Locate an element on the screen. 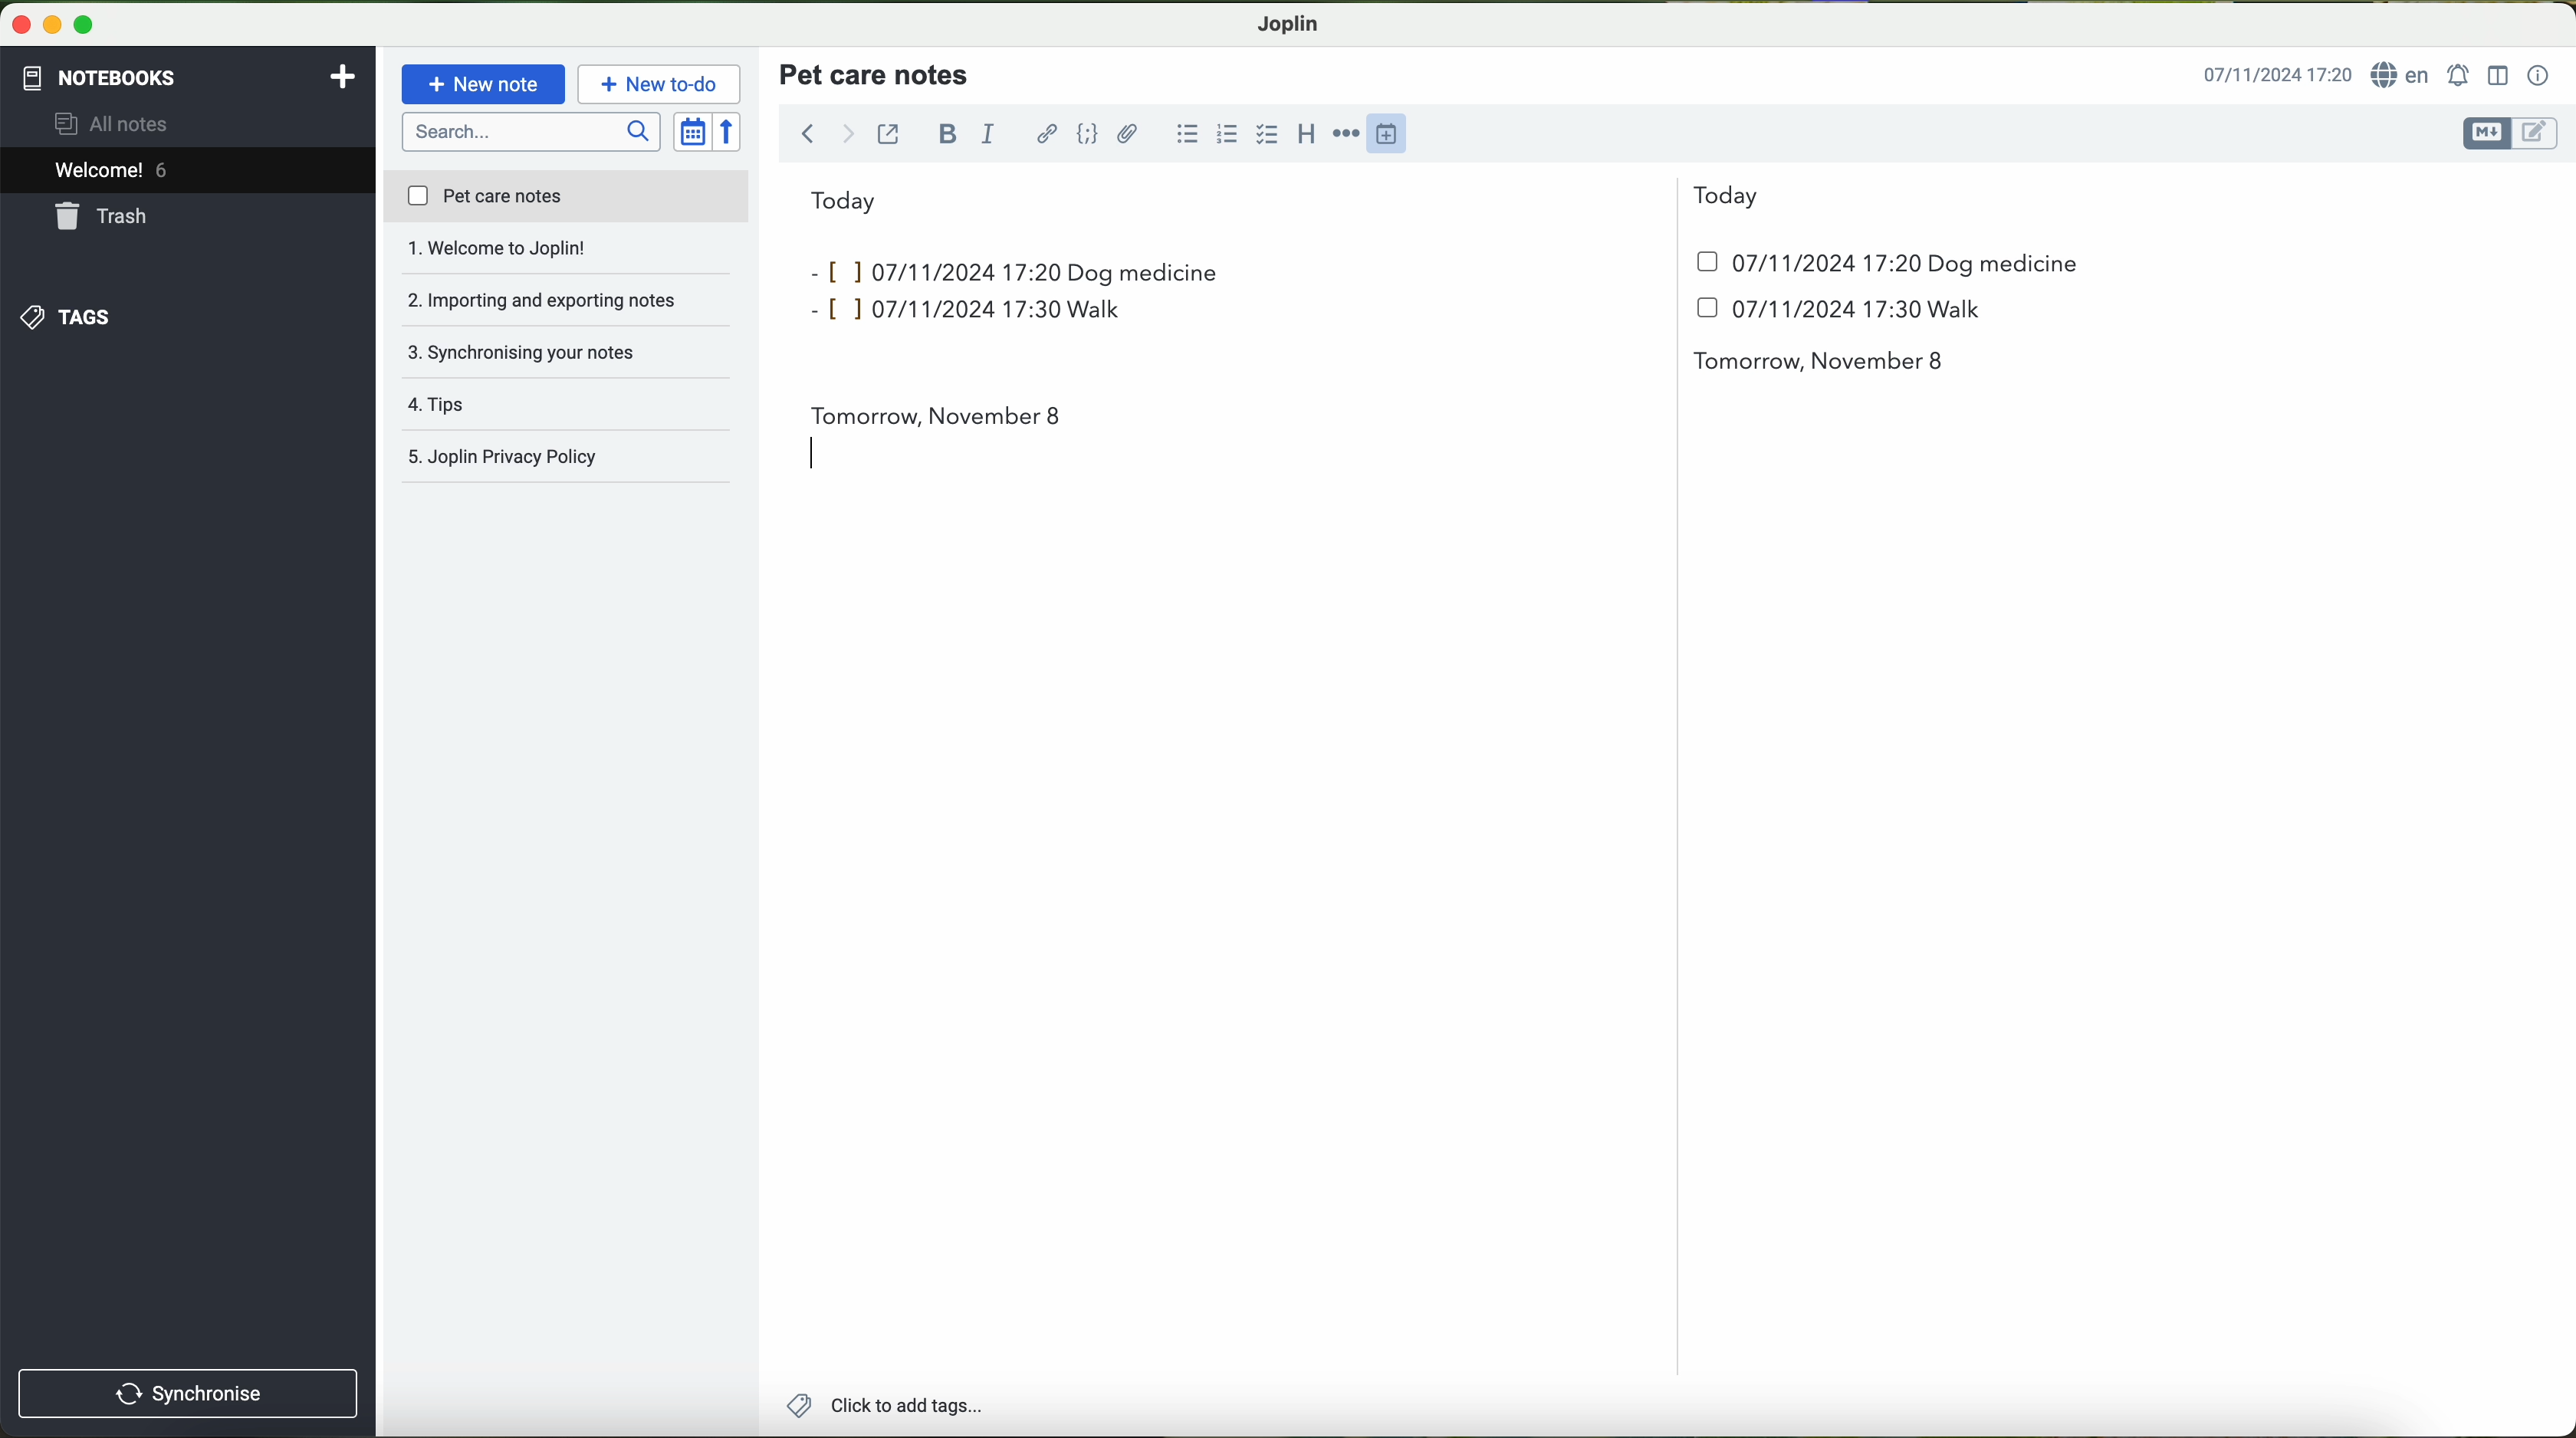 The image size is (2576, 1438). note properties is located at coordinates (2539, 76).